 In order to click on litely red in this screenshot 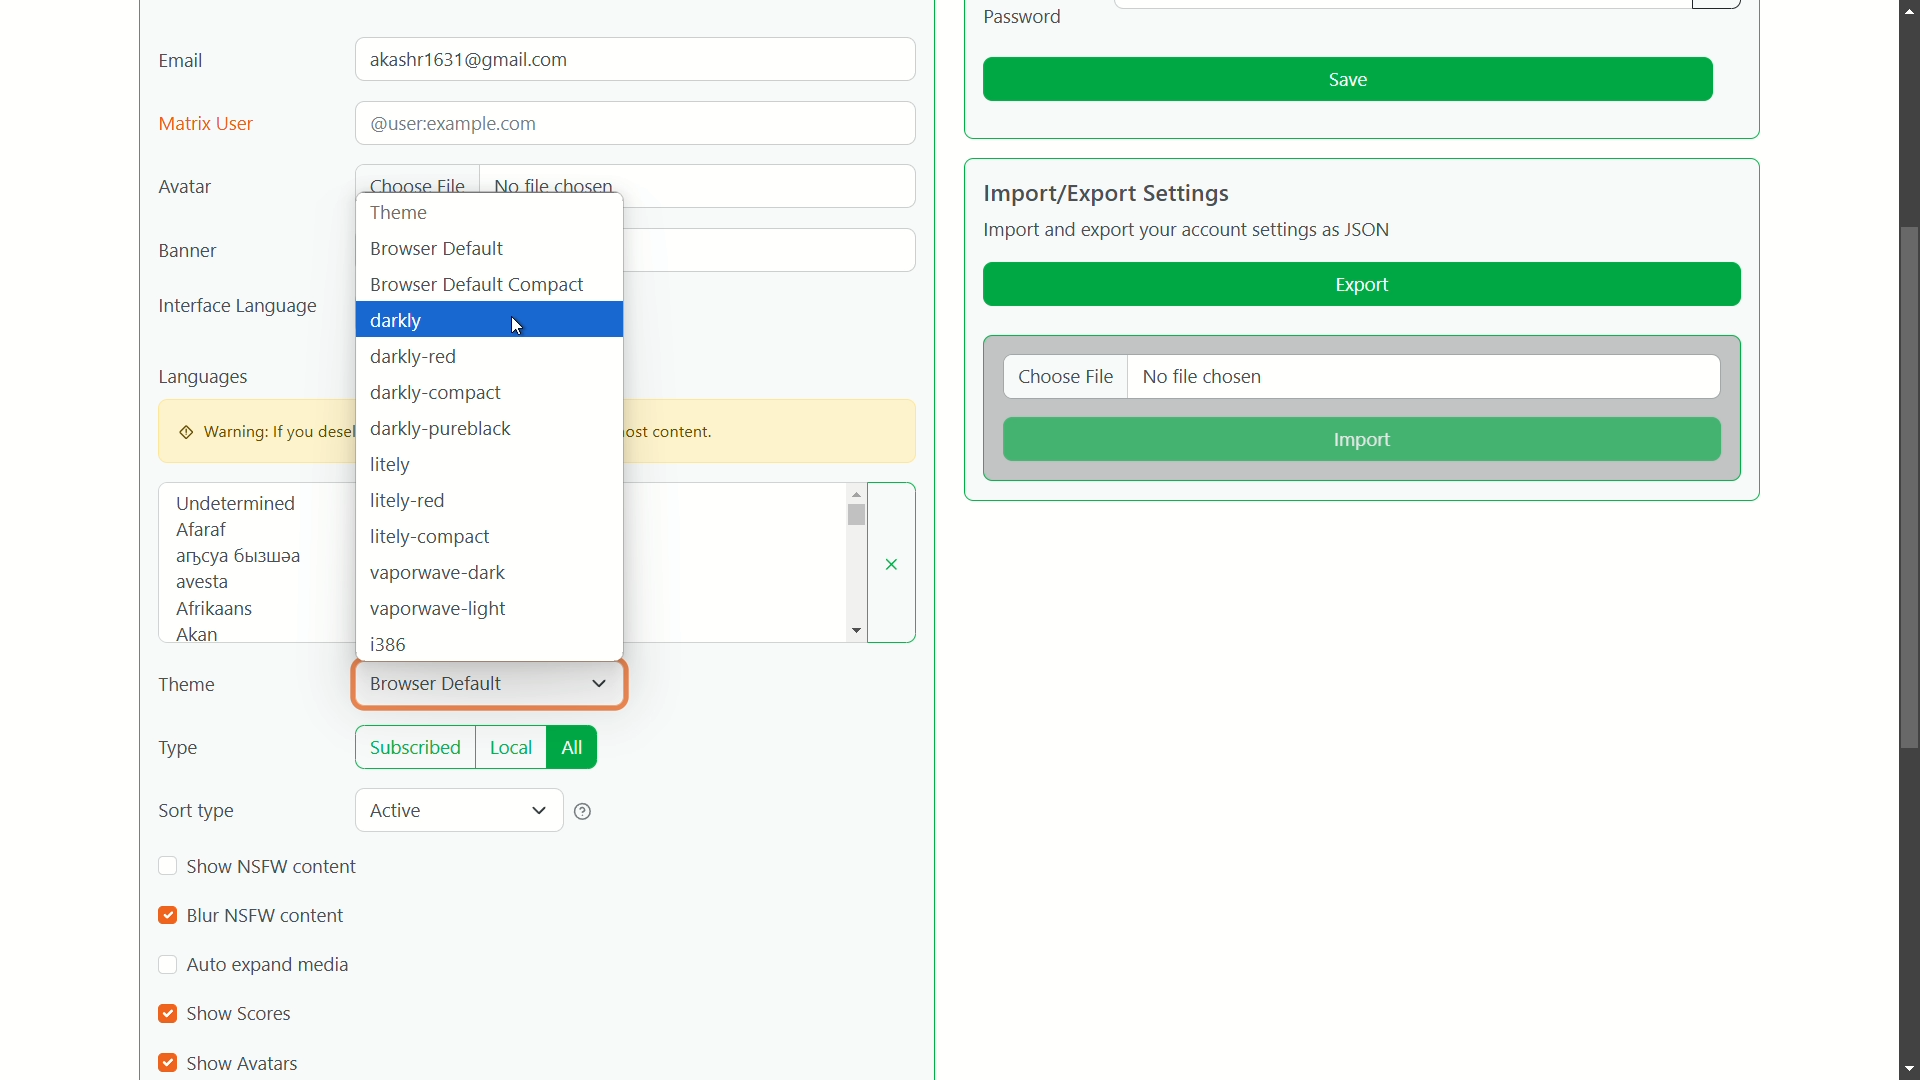, I will do `click(405, 502)`.